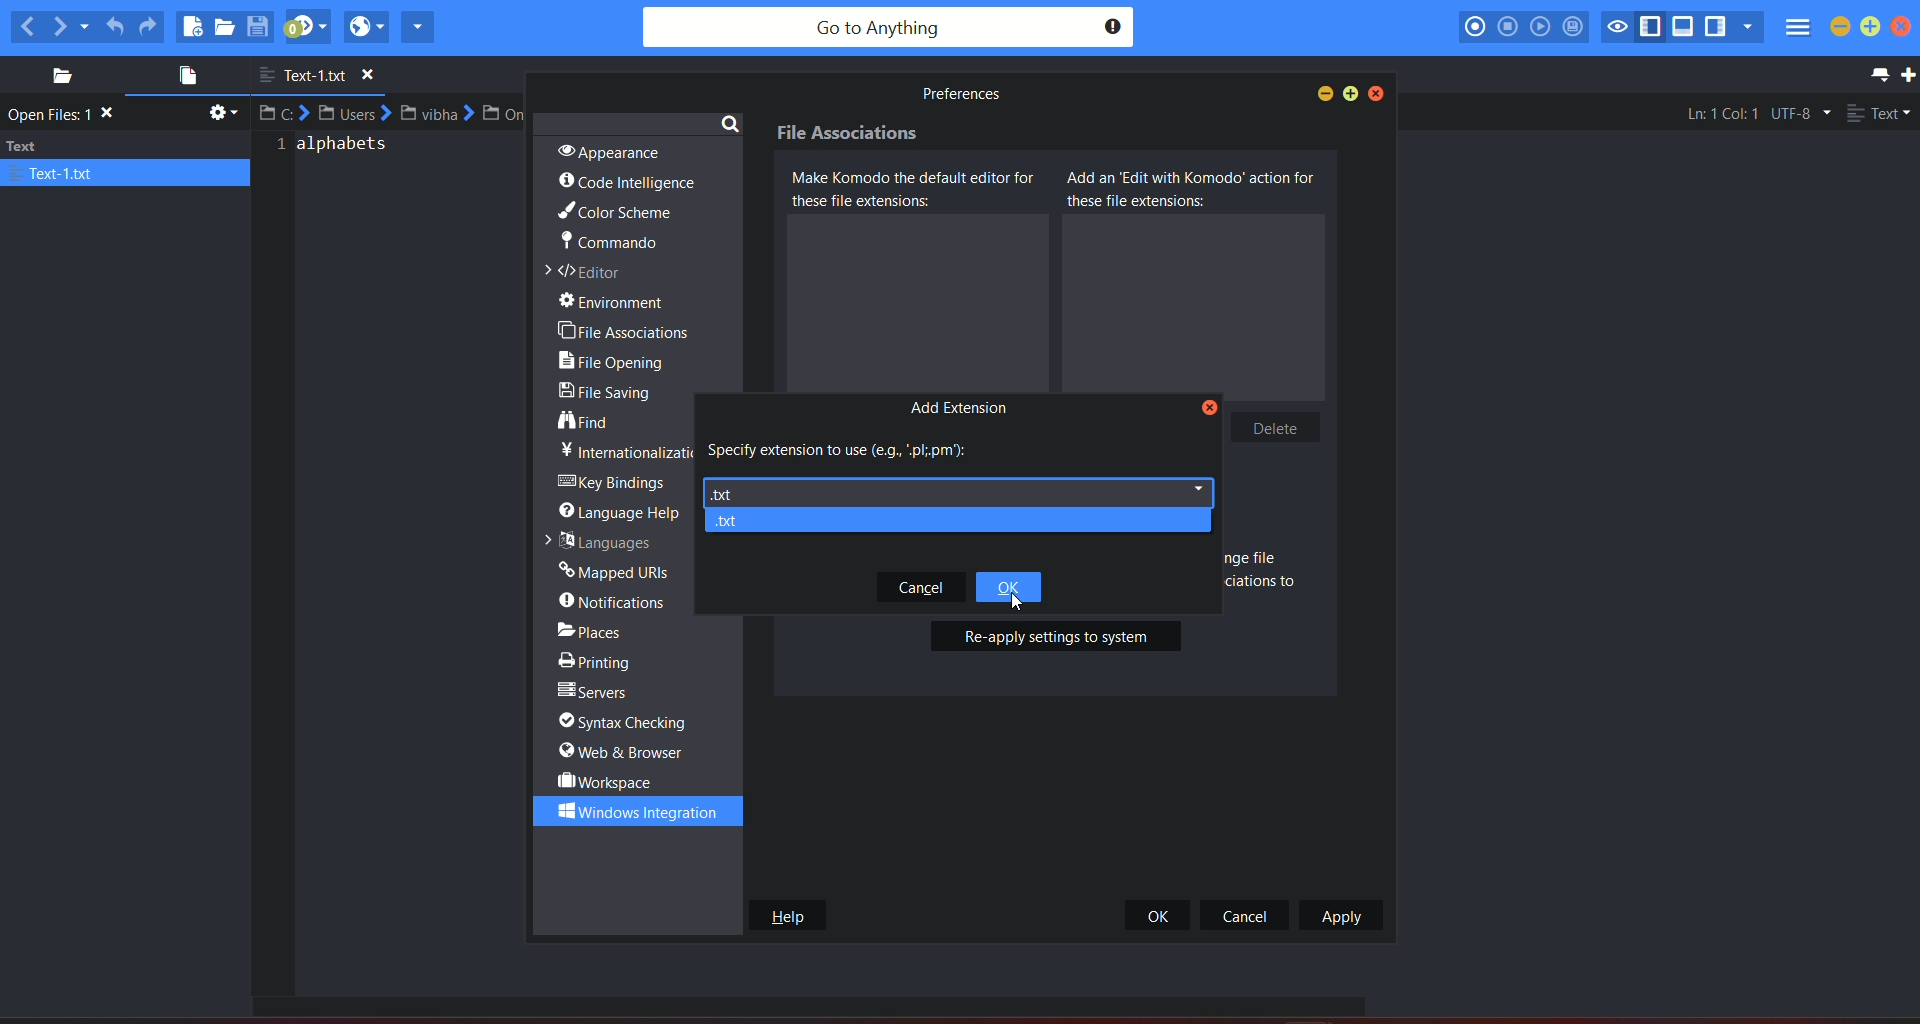 This screenshot has width=1920, height=1024. What do you see at coordinates (958, 94) in the screenshot?
I see `text` at bounding box center [958, 94].